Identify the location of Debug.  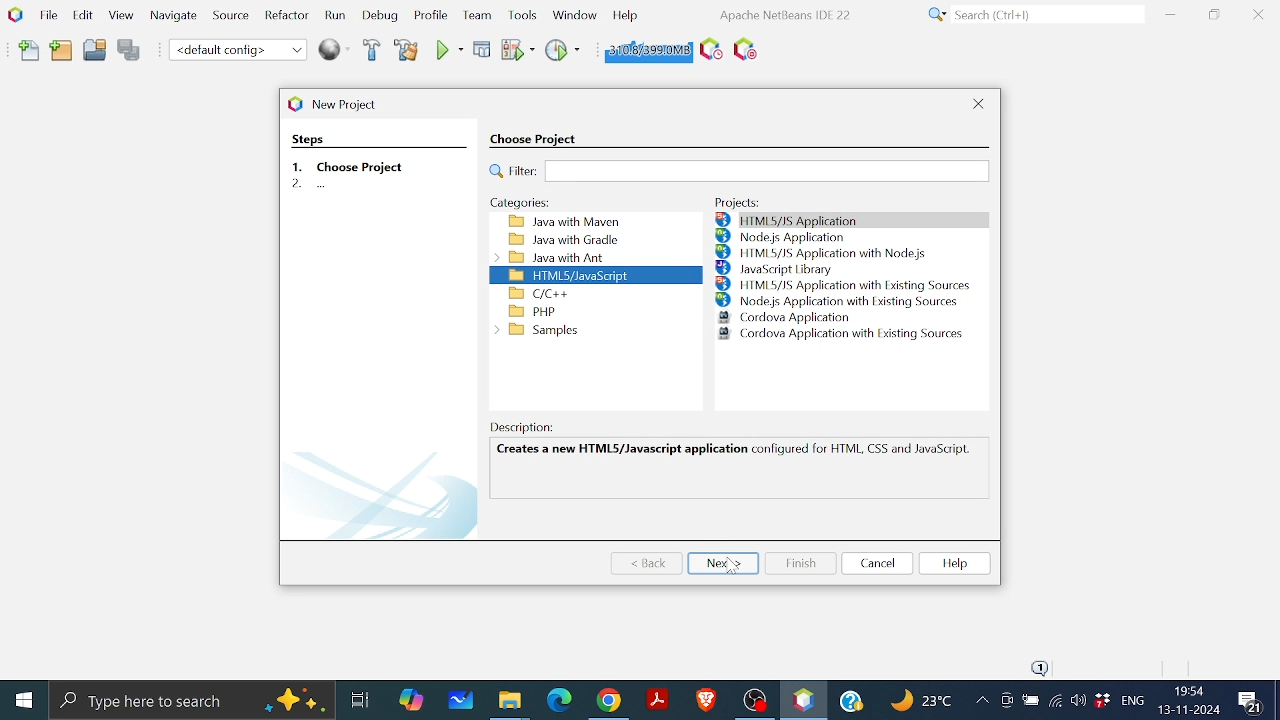
(482, 49).